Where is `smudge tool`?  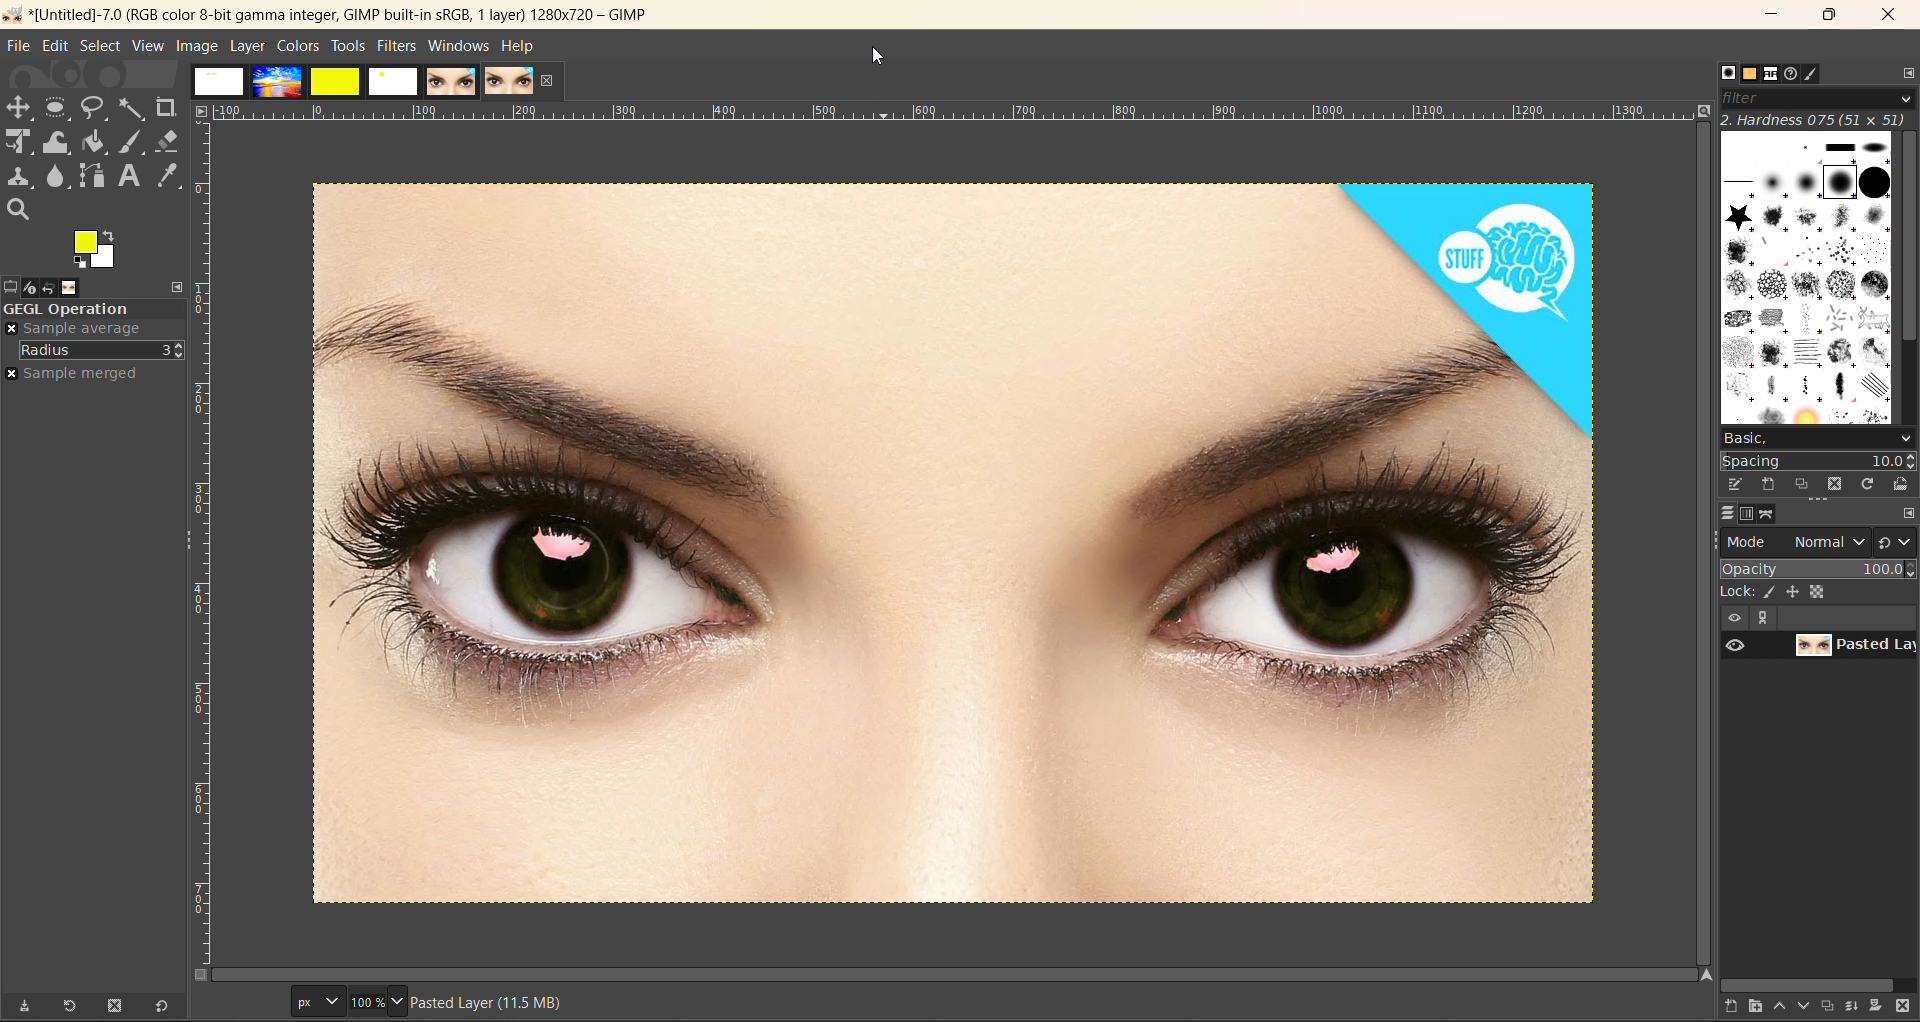 smudge tool is located at coordinates (57, 176).